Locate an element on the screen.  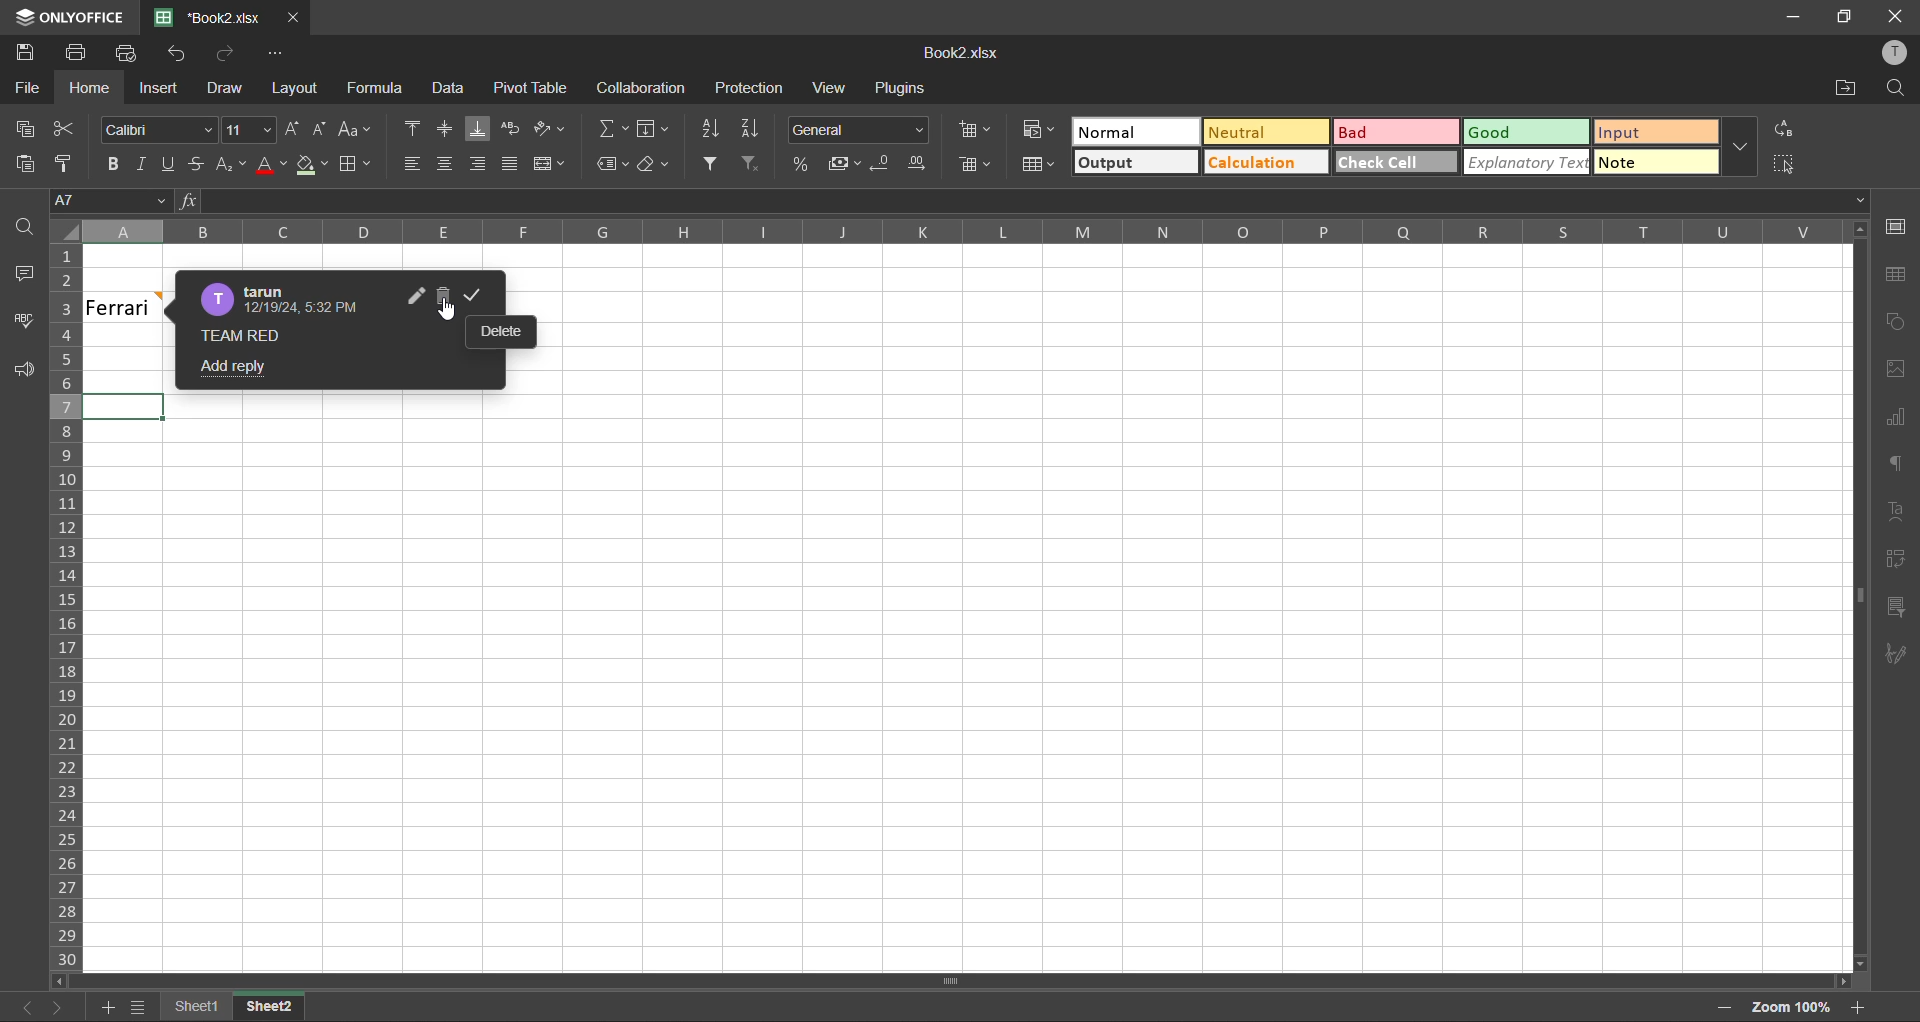
charts is located at coordinates (1896, 420).